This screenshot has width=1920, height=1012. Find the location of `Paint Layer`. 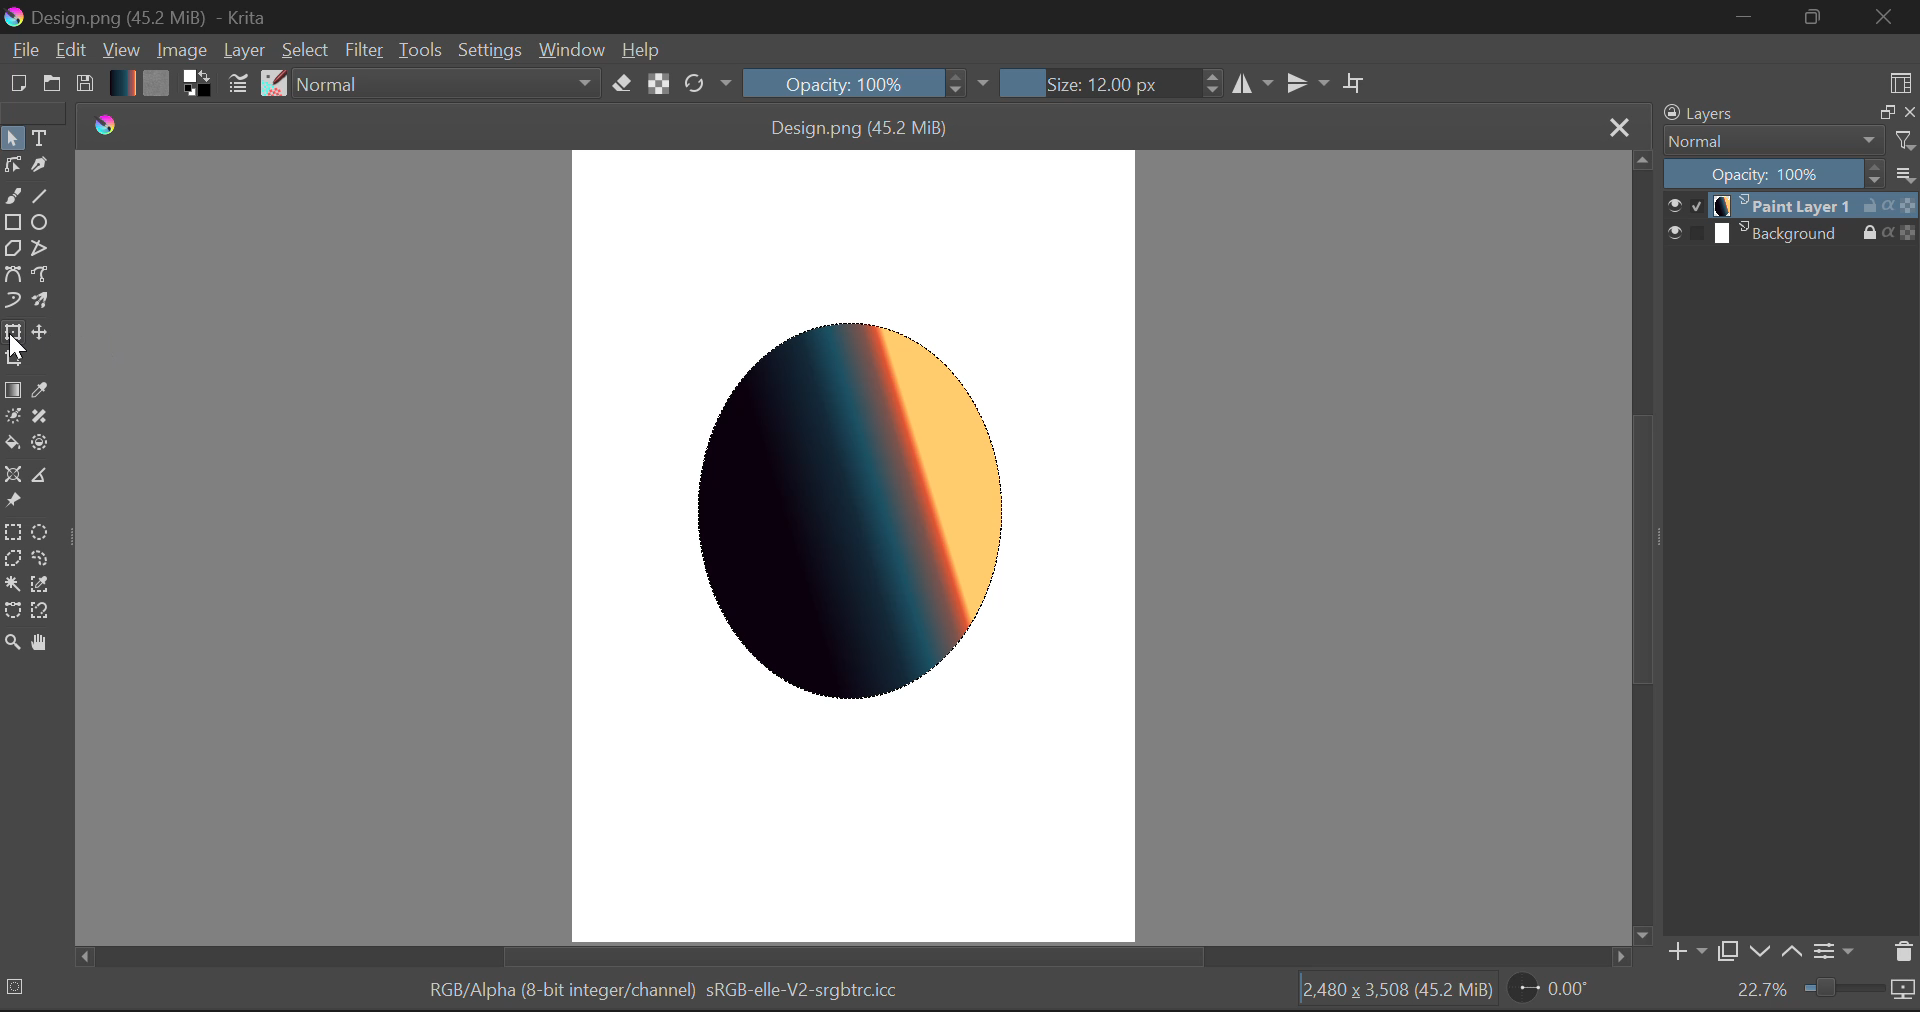

Paint Layer is located at coordinates (1792, 206).